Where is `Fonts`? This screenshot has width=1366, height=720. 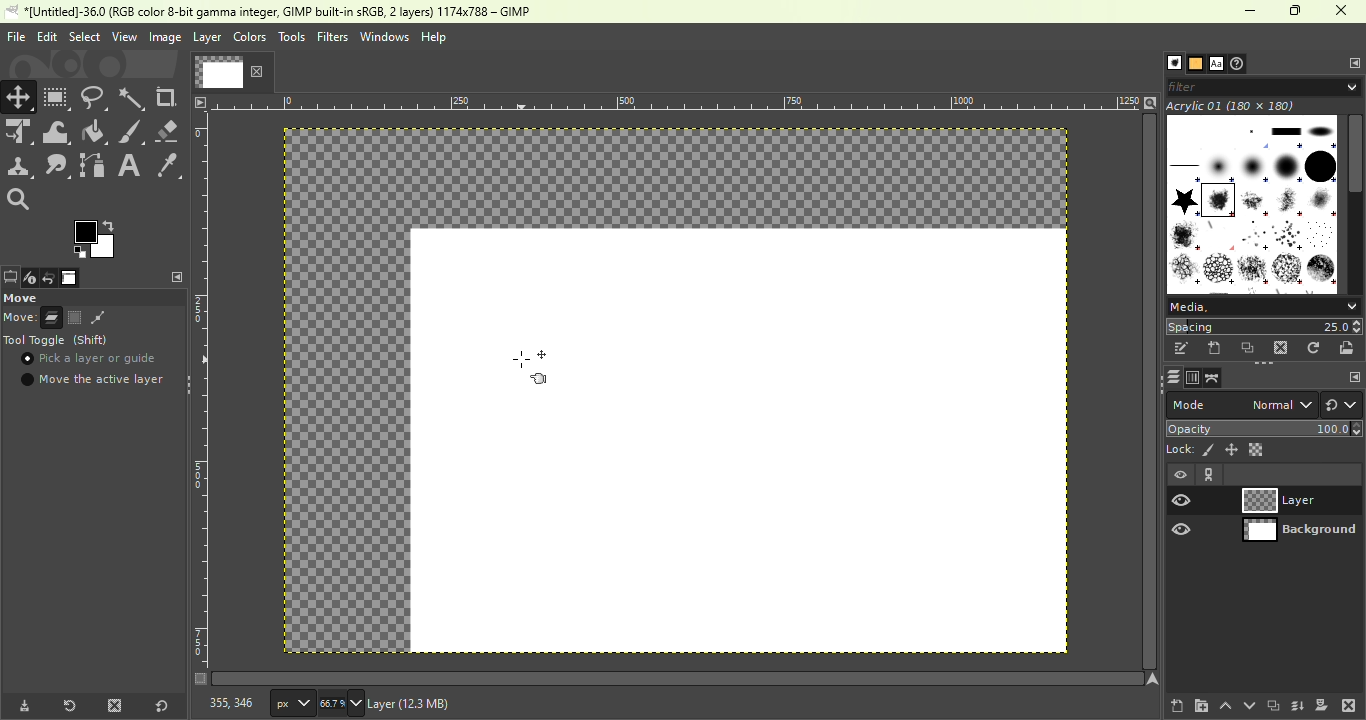
Fonts is located at coordinates (1216, 61).